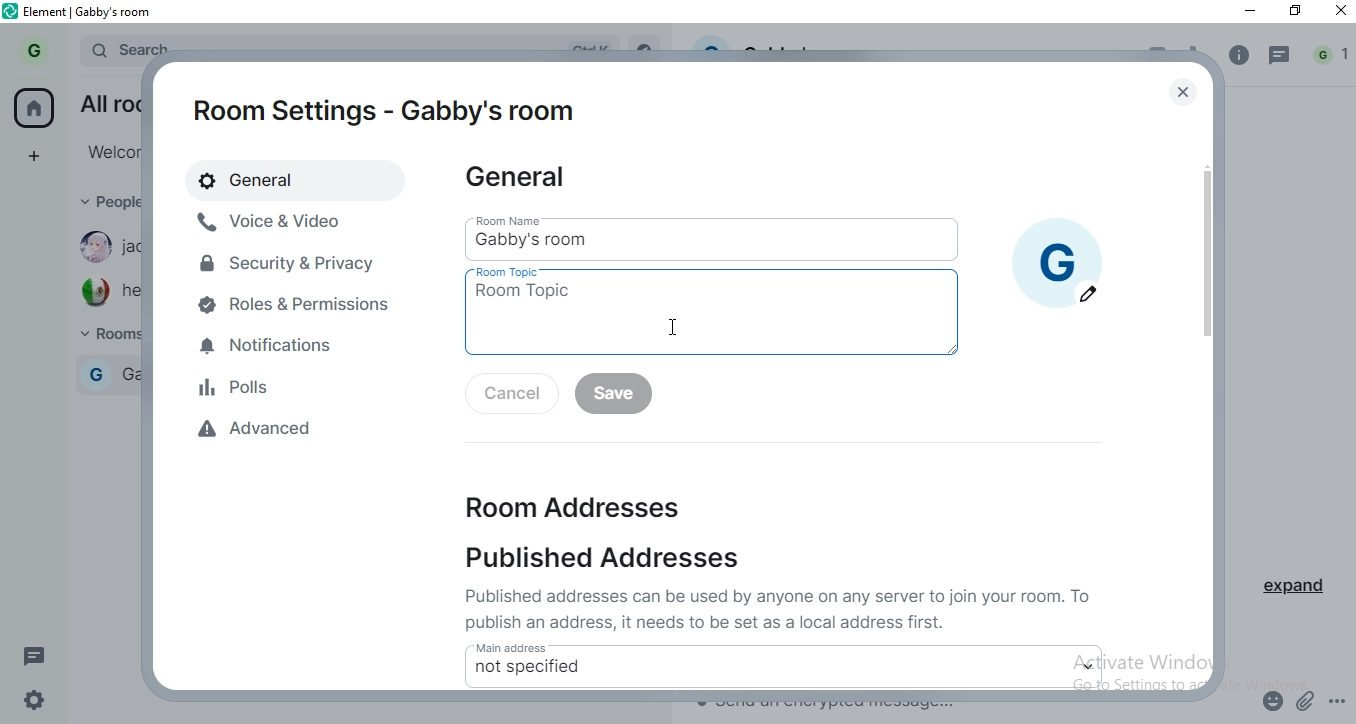 This screenshot has height=724, width=1356. What do you see at coordinates (41, 698) in the screenshot?
I see `settings` at bounding box center [41, 698].